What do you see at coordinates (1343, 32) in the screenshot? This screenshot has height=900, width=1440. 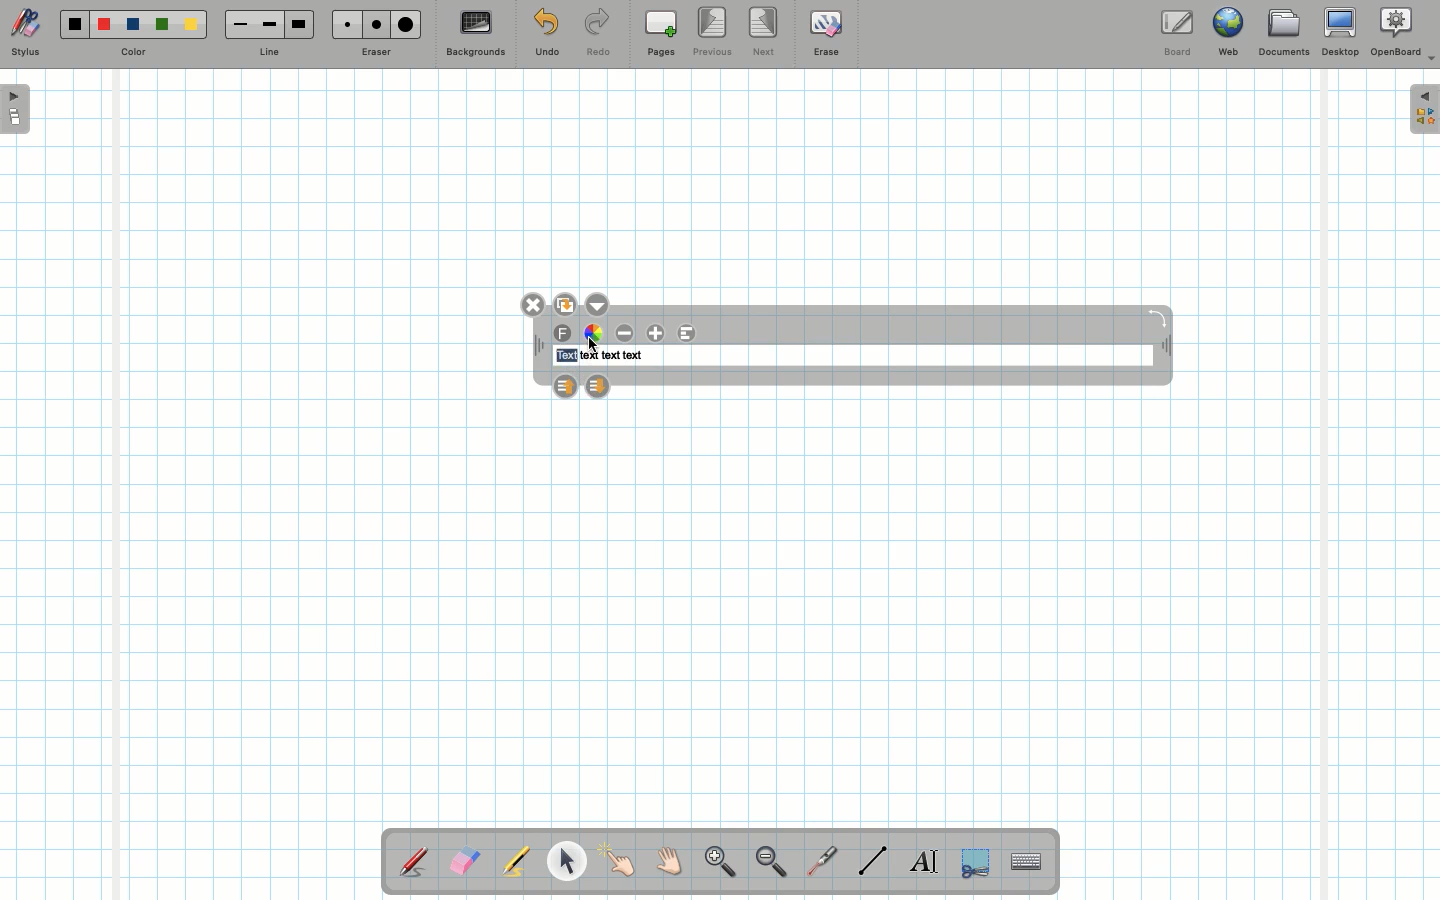 I see `Desktop` at bounding box center [1343, 32].